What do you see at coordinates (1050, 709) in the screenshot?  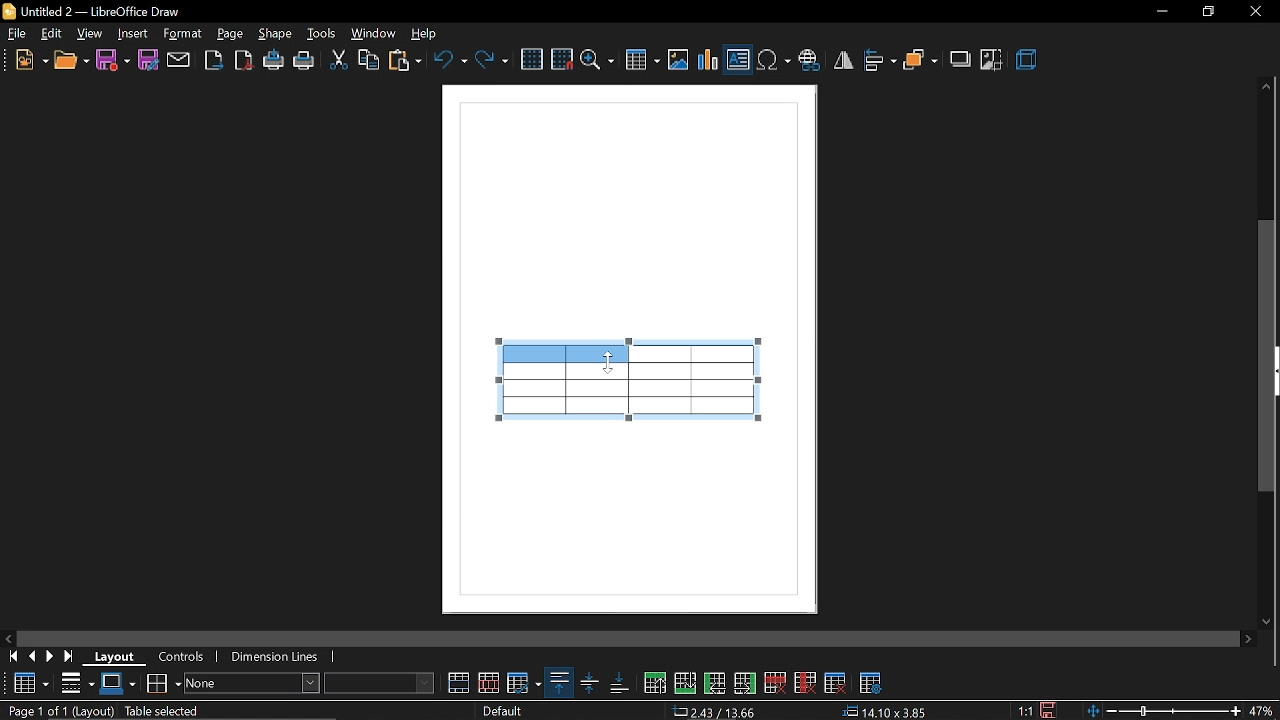 I see `save` at bounding box center [1050, 709].